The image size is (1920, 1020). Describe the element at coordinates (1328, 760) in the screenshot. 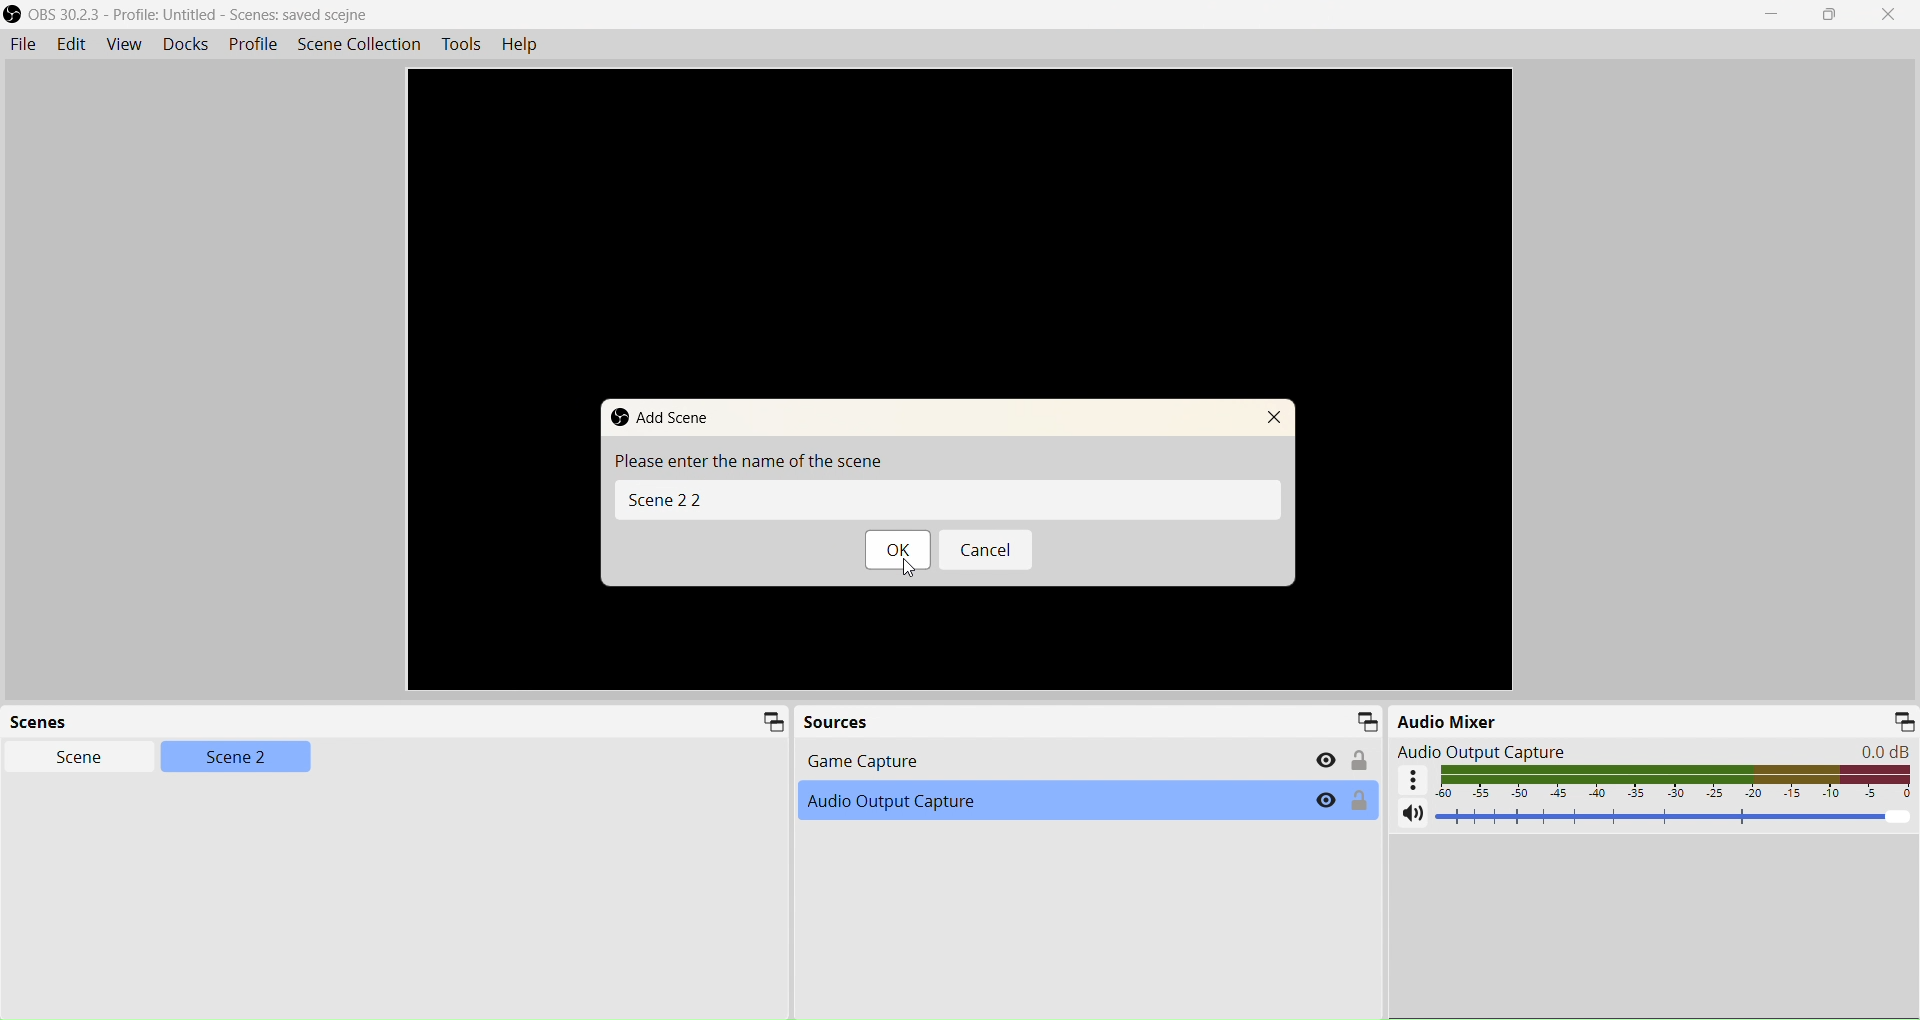

I see `Eye` at that location.